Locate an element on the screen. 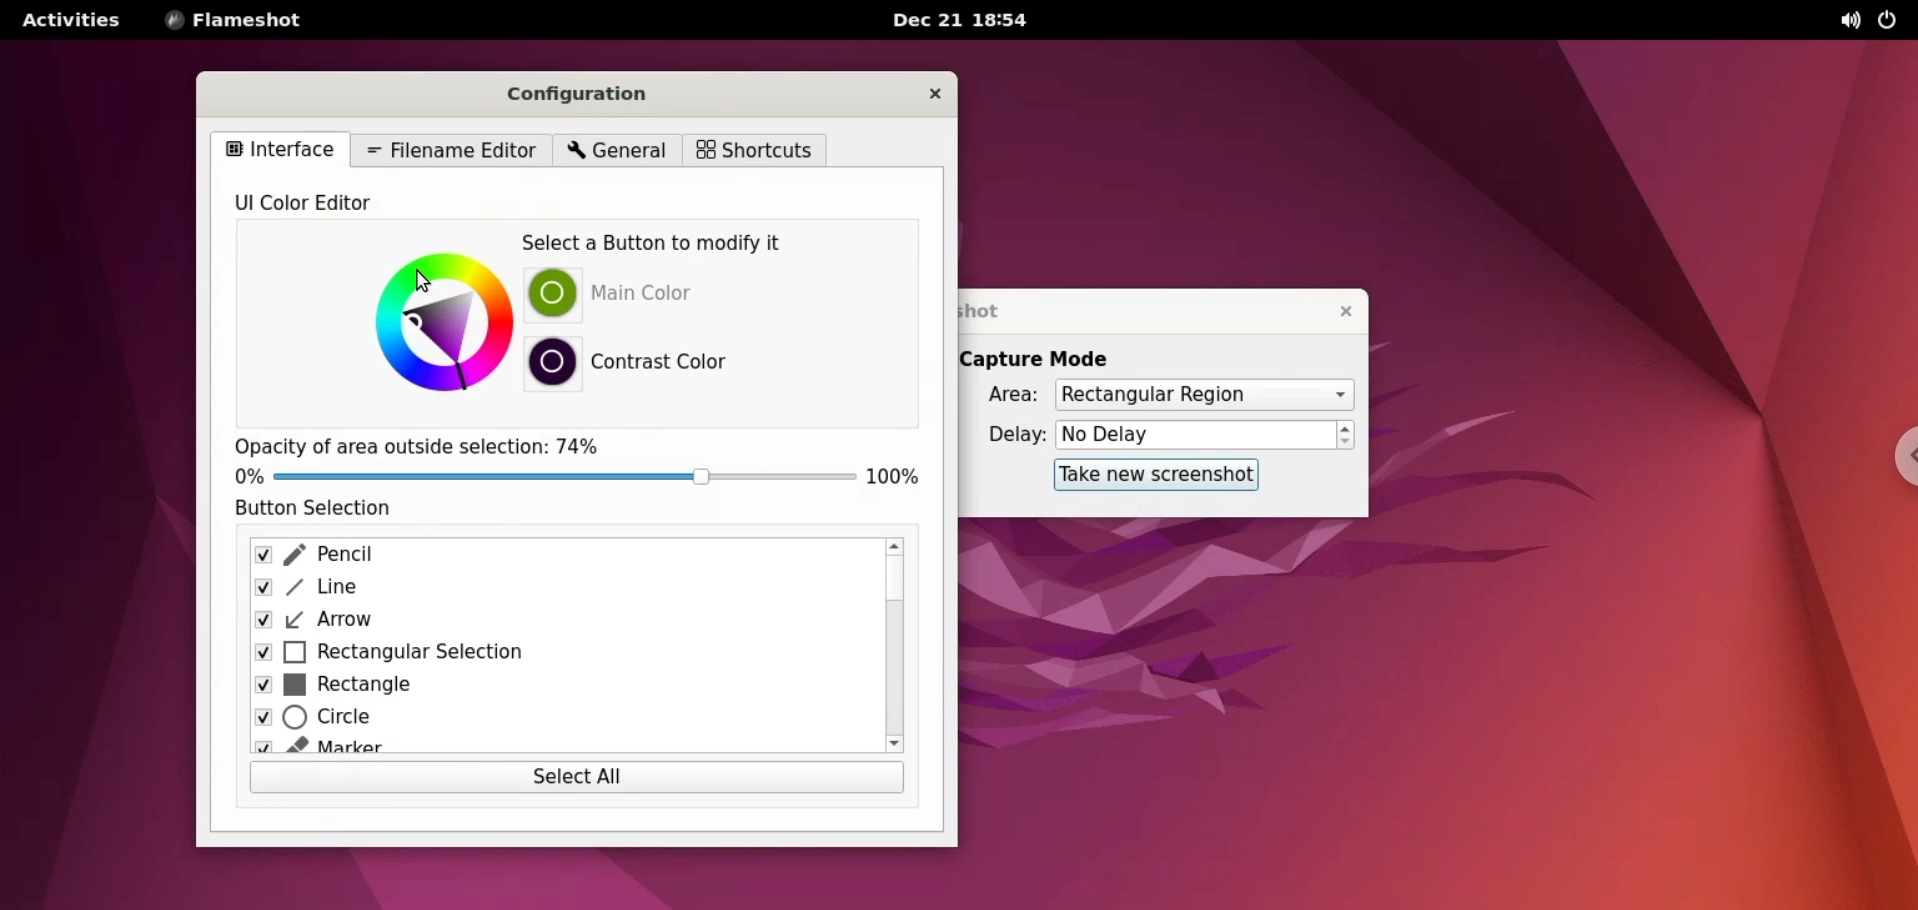 The image size is (1918, 910). 0% opacity marking label is located at coordinates (249, 478).